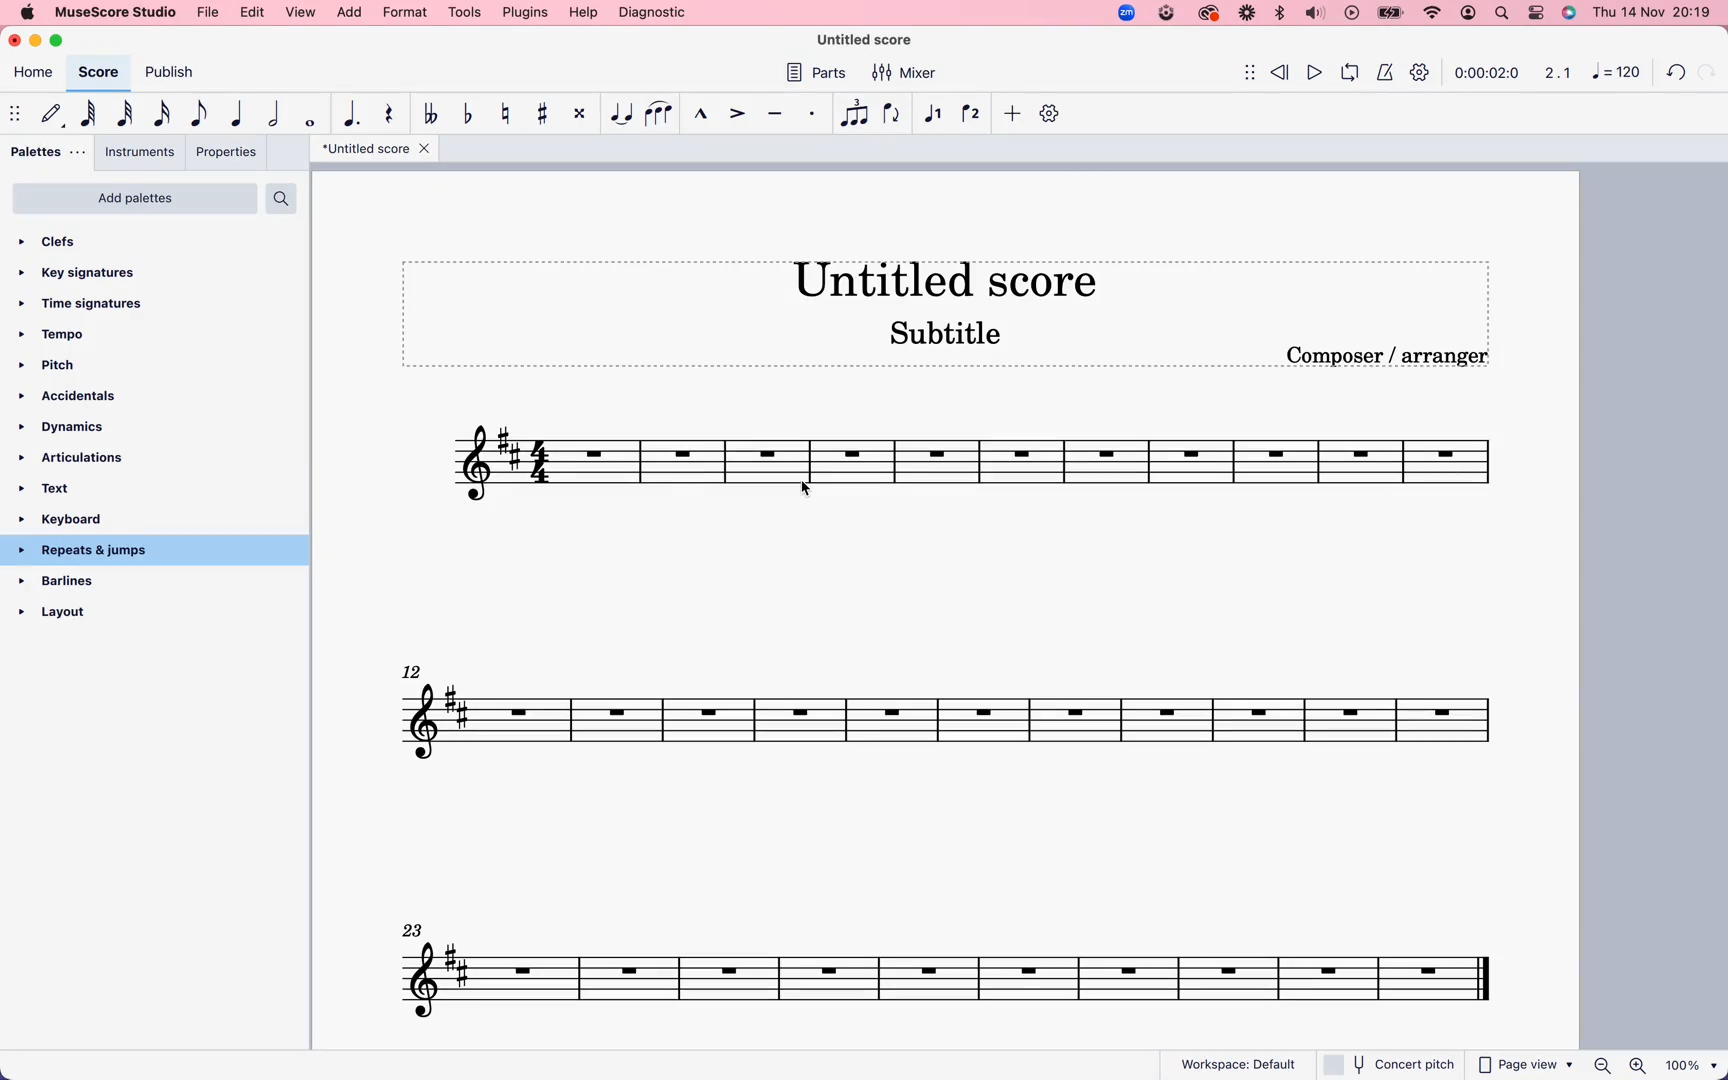 The height and width of the screenshot is (1080, 1728). I want to click on plugins, so click(525, 12).